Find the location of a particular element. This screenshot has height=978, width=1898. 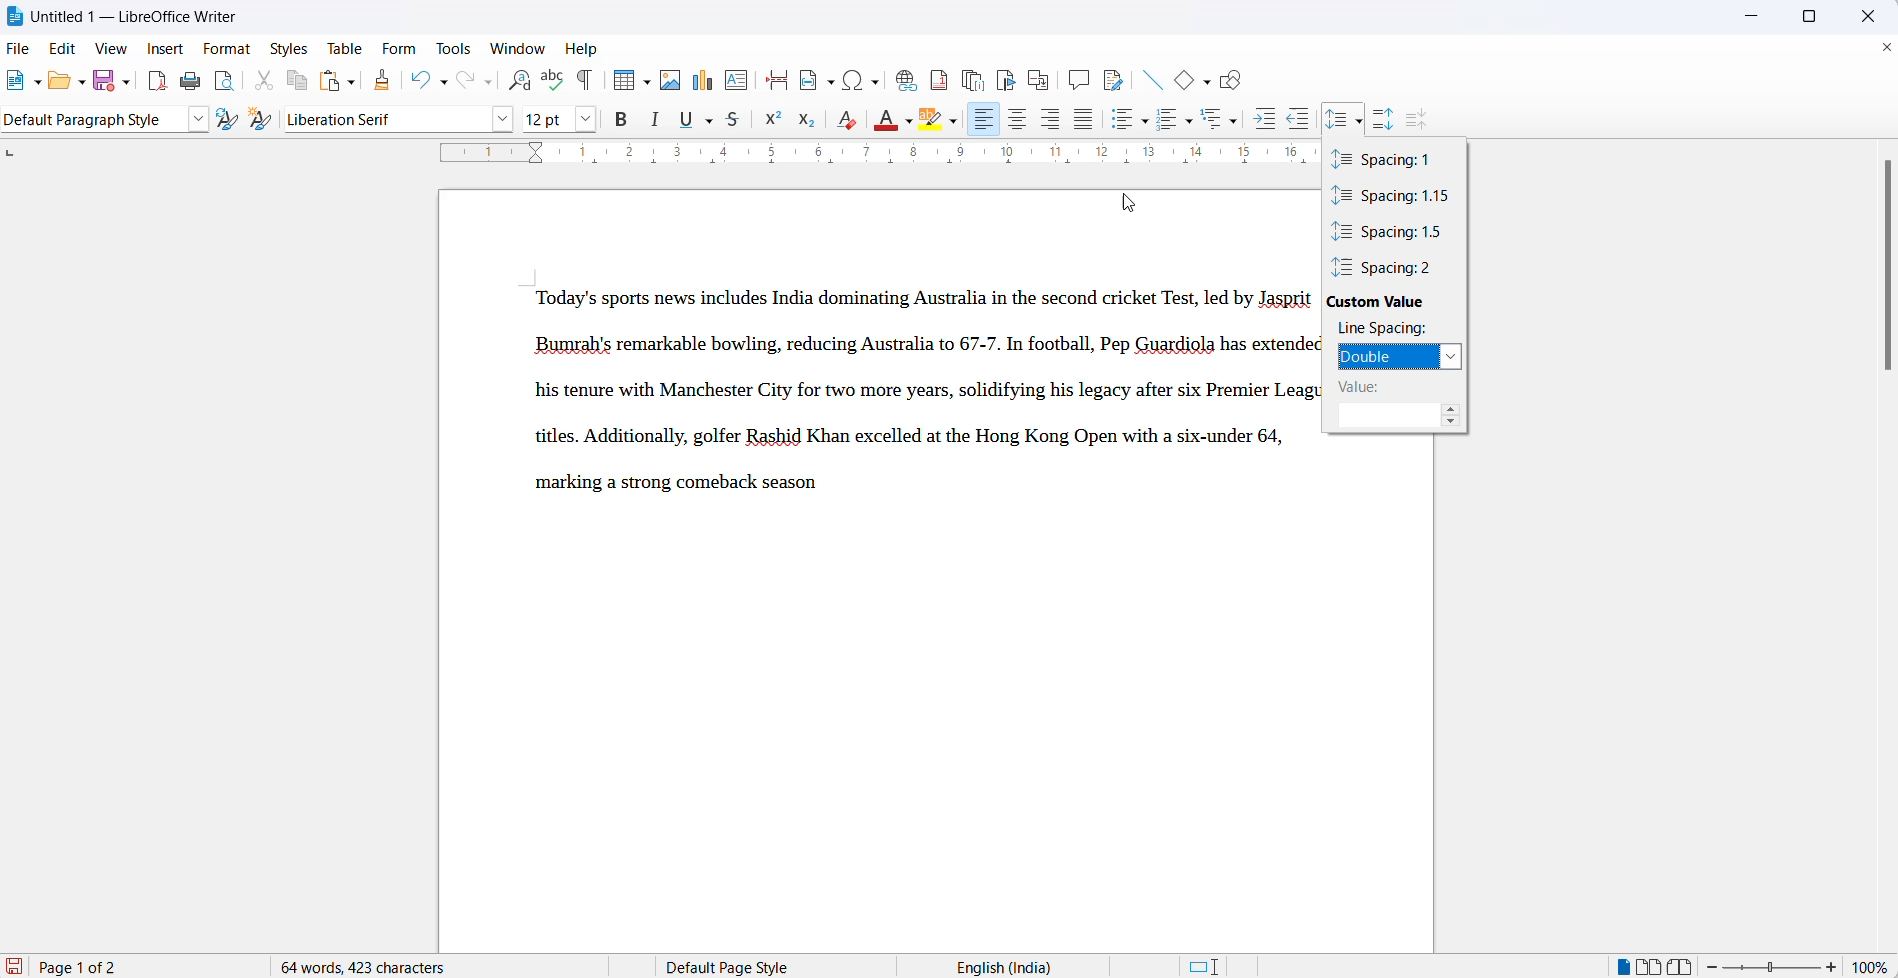

show draw functions is located at coordinates (1238, 81).